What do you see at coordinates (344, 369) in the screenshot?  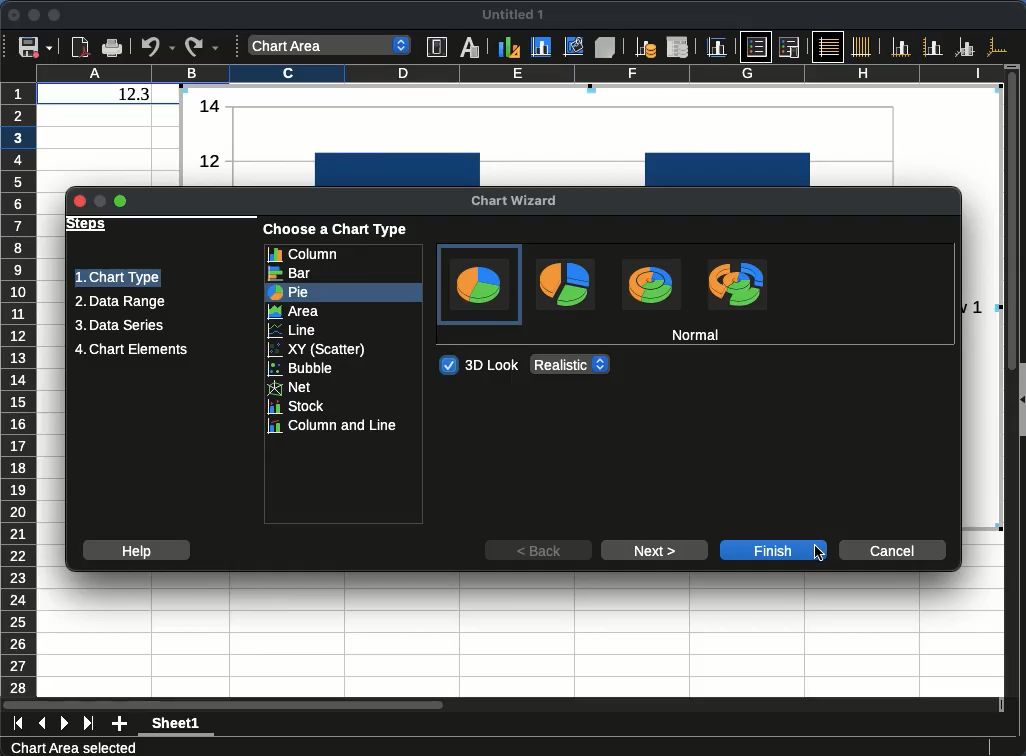 I see `bubble` at bounding box center [344, 369].